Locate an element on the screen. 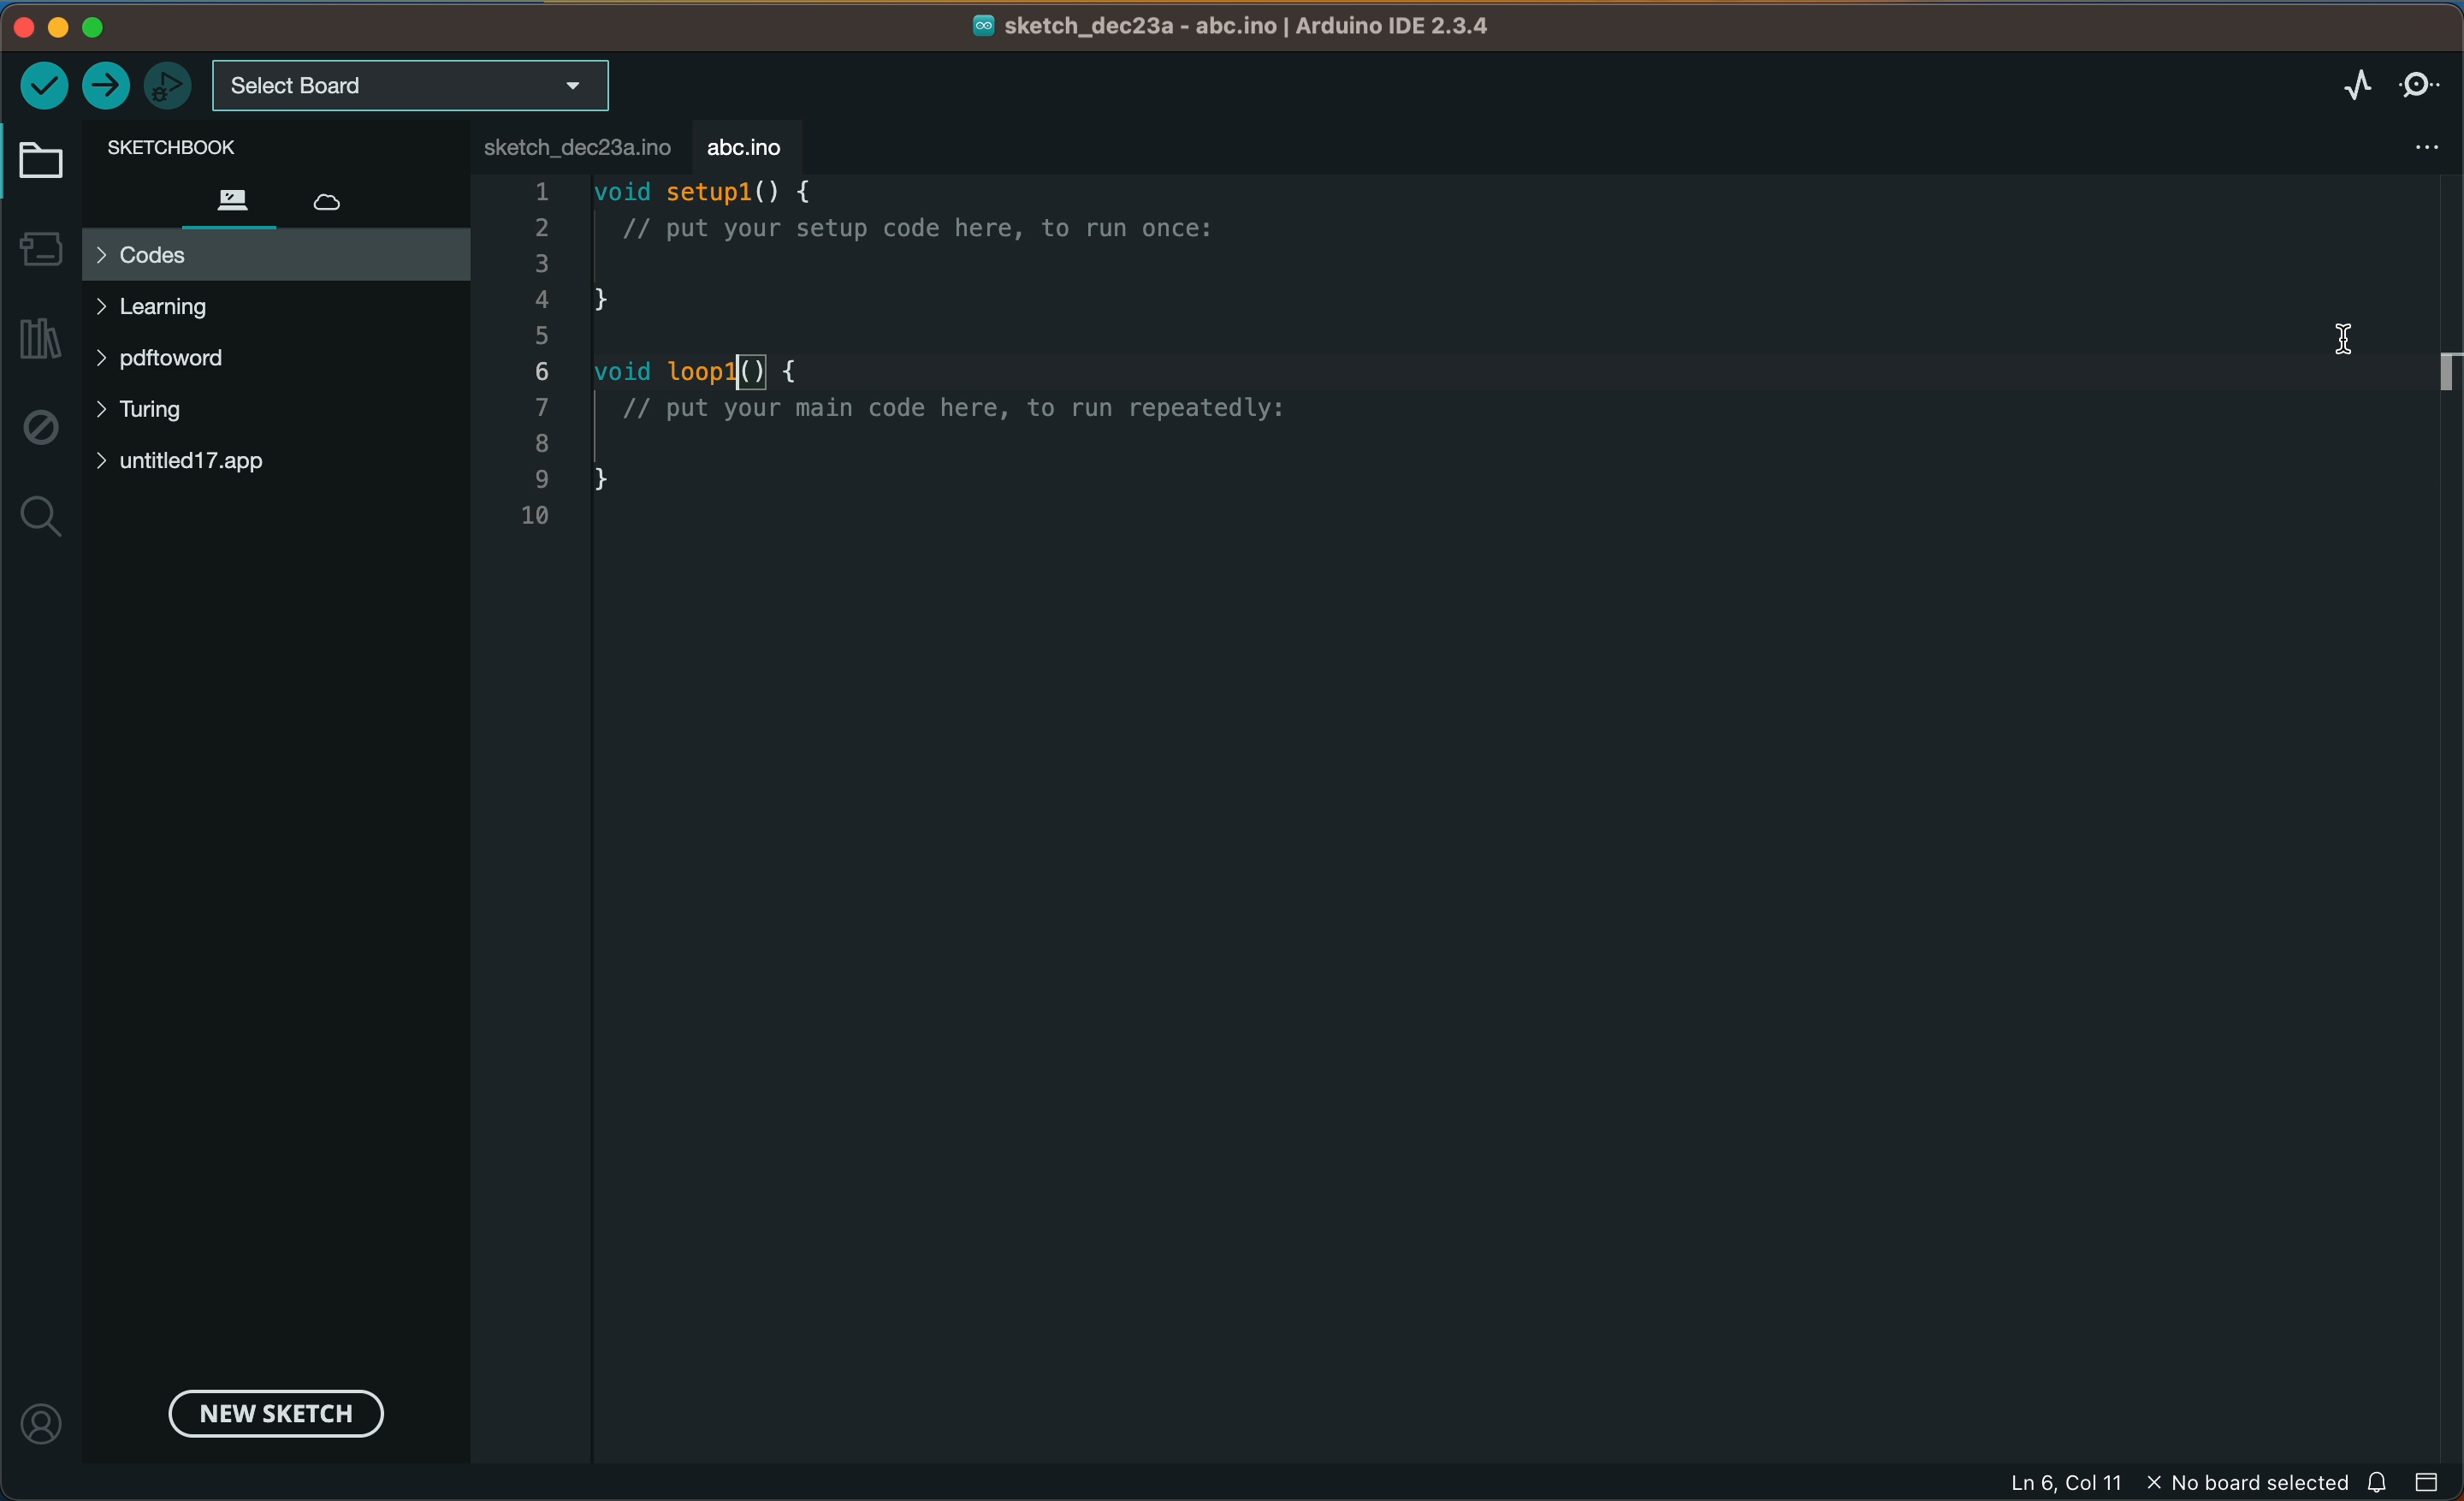  search is located at coordinates (42, 514).